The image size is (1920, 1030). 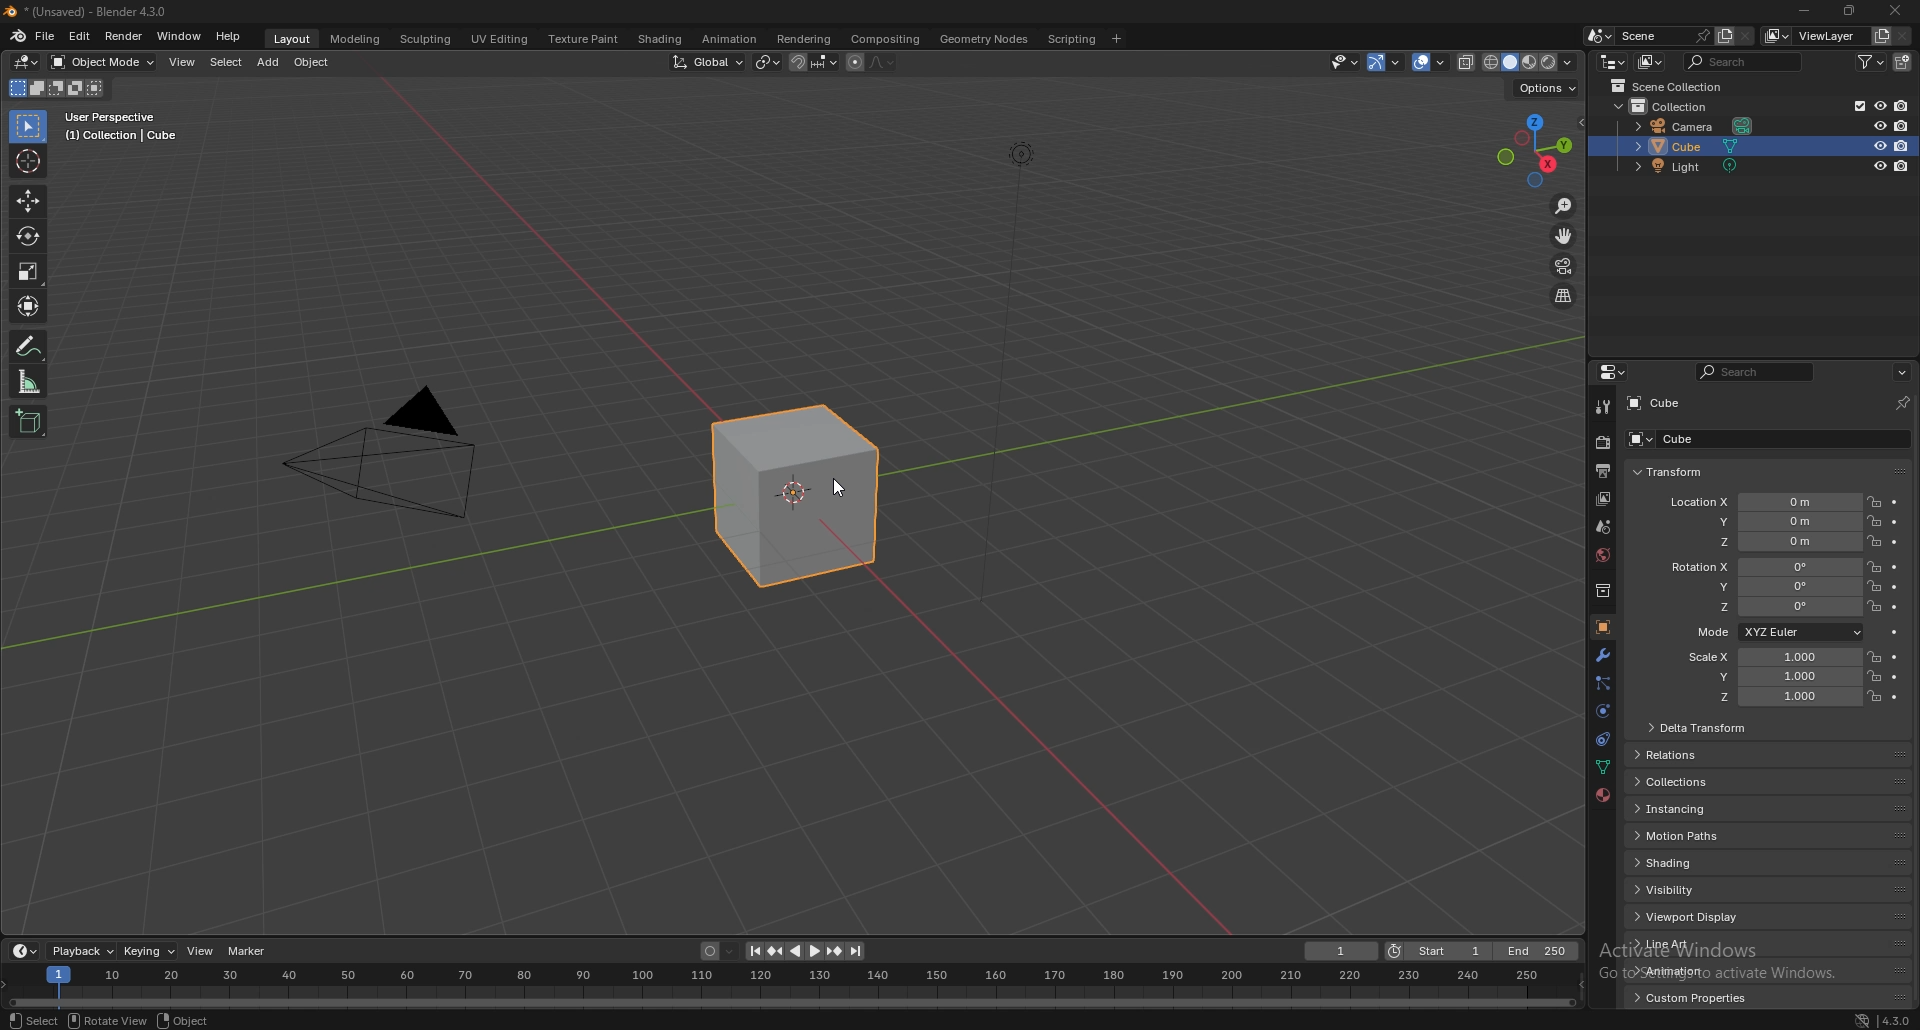 What do you see at coordinates (1667, 36) in the screenshot?
I see `scene` at bounding box center [1667, 36].